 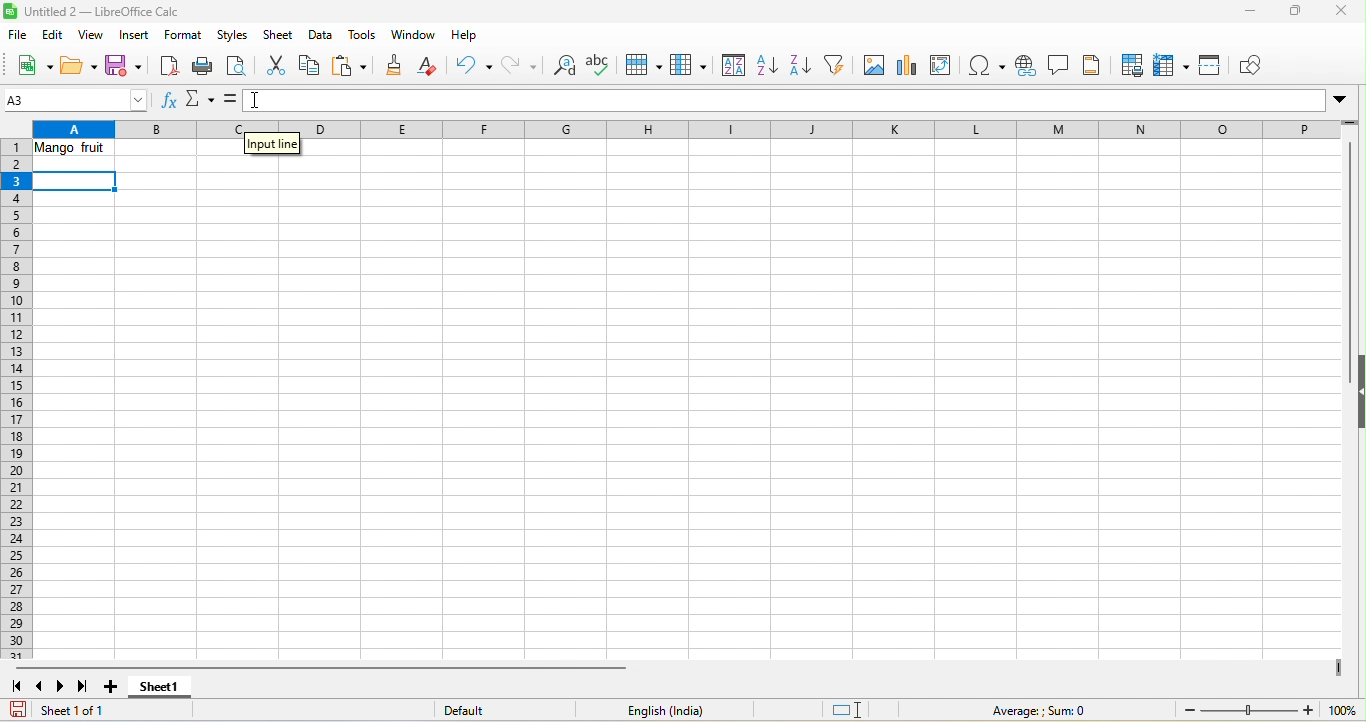 I want to click on mango fruit : text having double space, so click(x=77, y=151).